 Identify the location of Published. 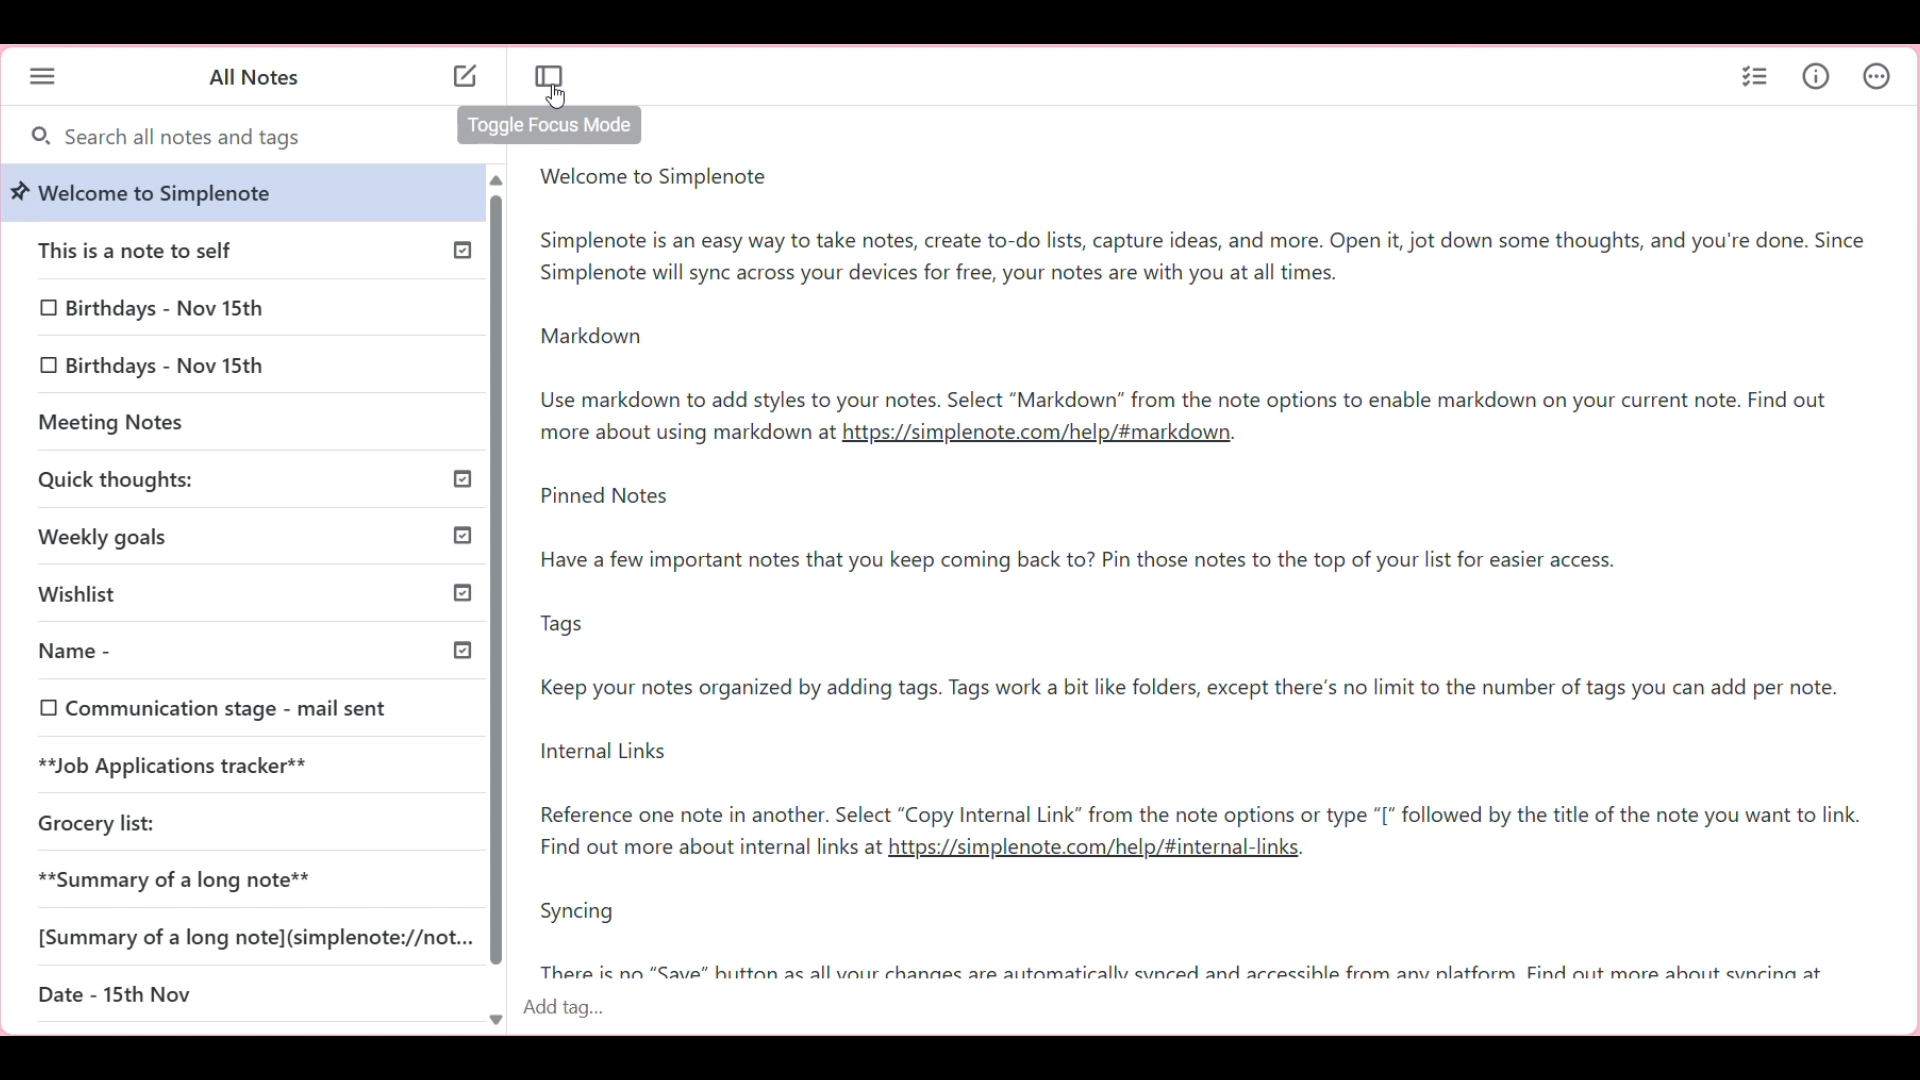
(461, 591).